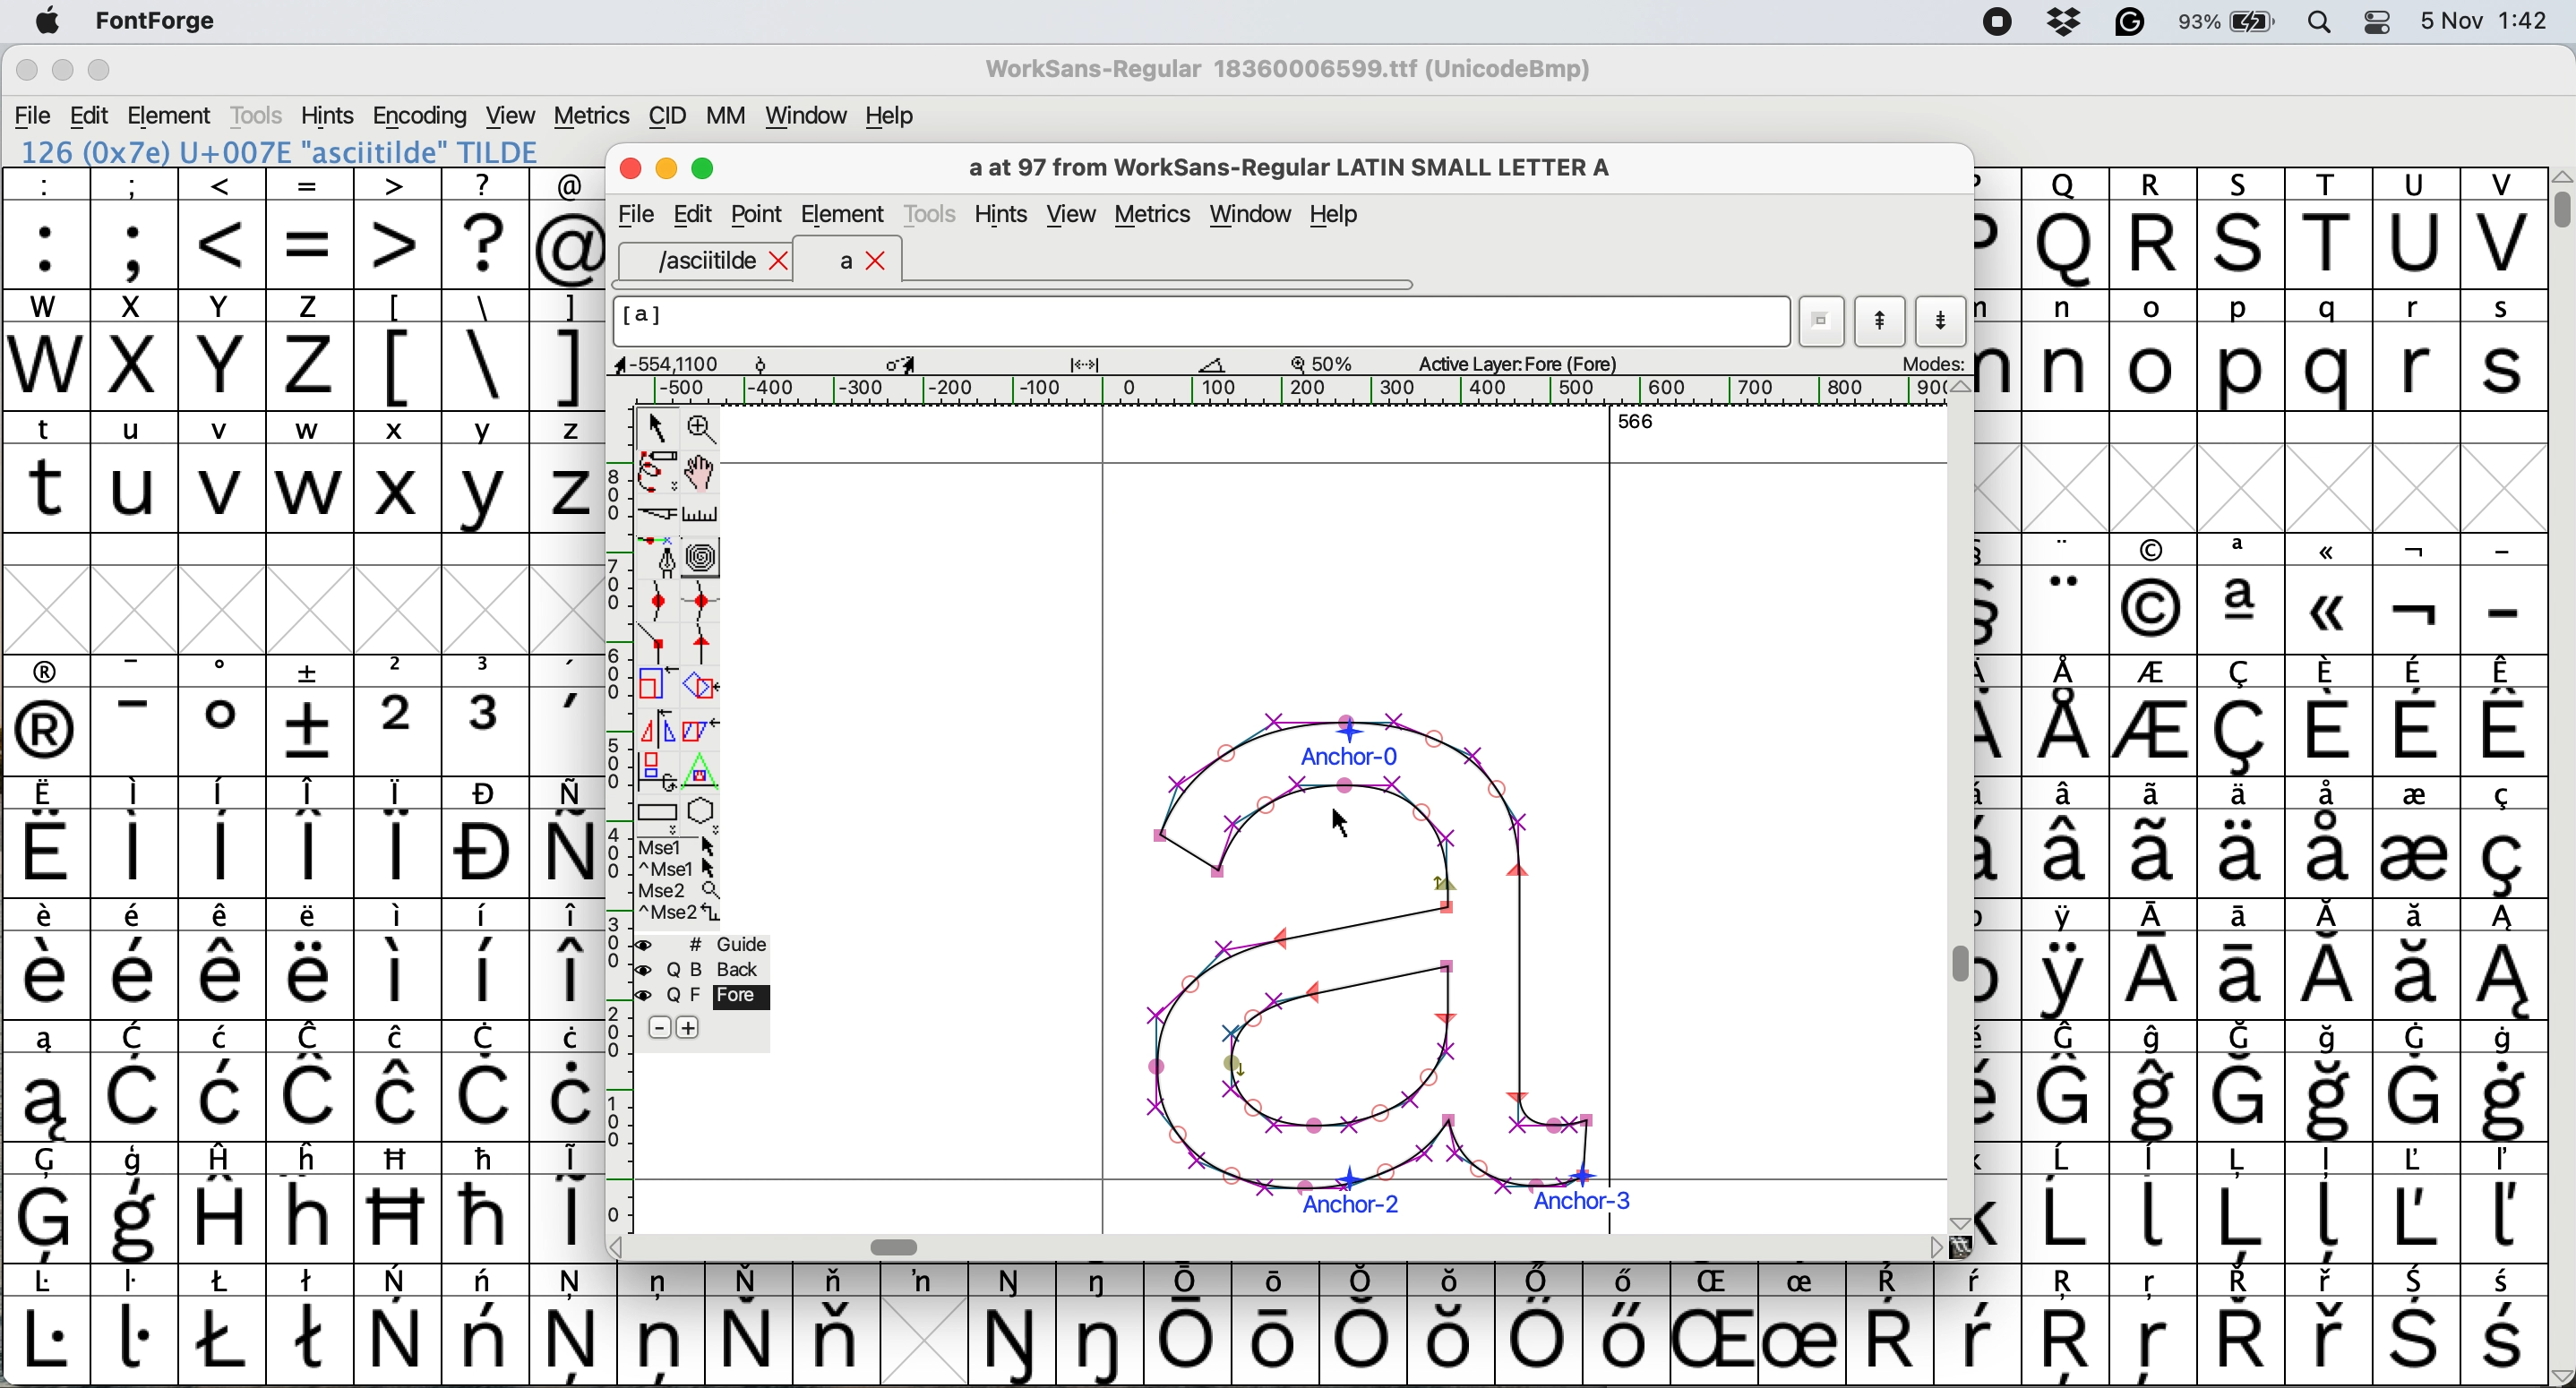 The height and width of the screenshot is (1388, 2576). I want to click on symbol, so click(228, 1081).